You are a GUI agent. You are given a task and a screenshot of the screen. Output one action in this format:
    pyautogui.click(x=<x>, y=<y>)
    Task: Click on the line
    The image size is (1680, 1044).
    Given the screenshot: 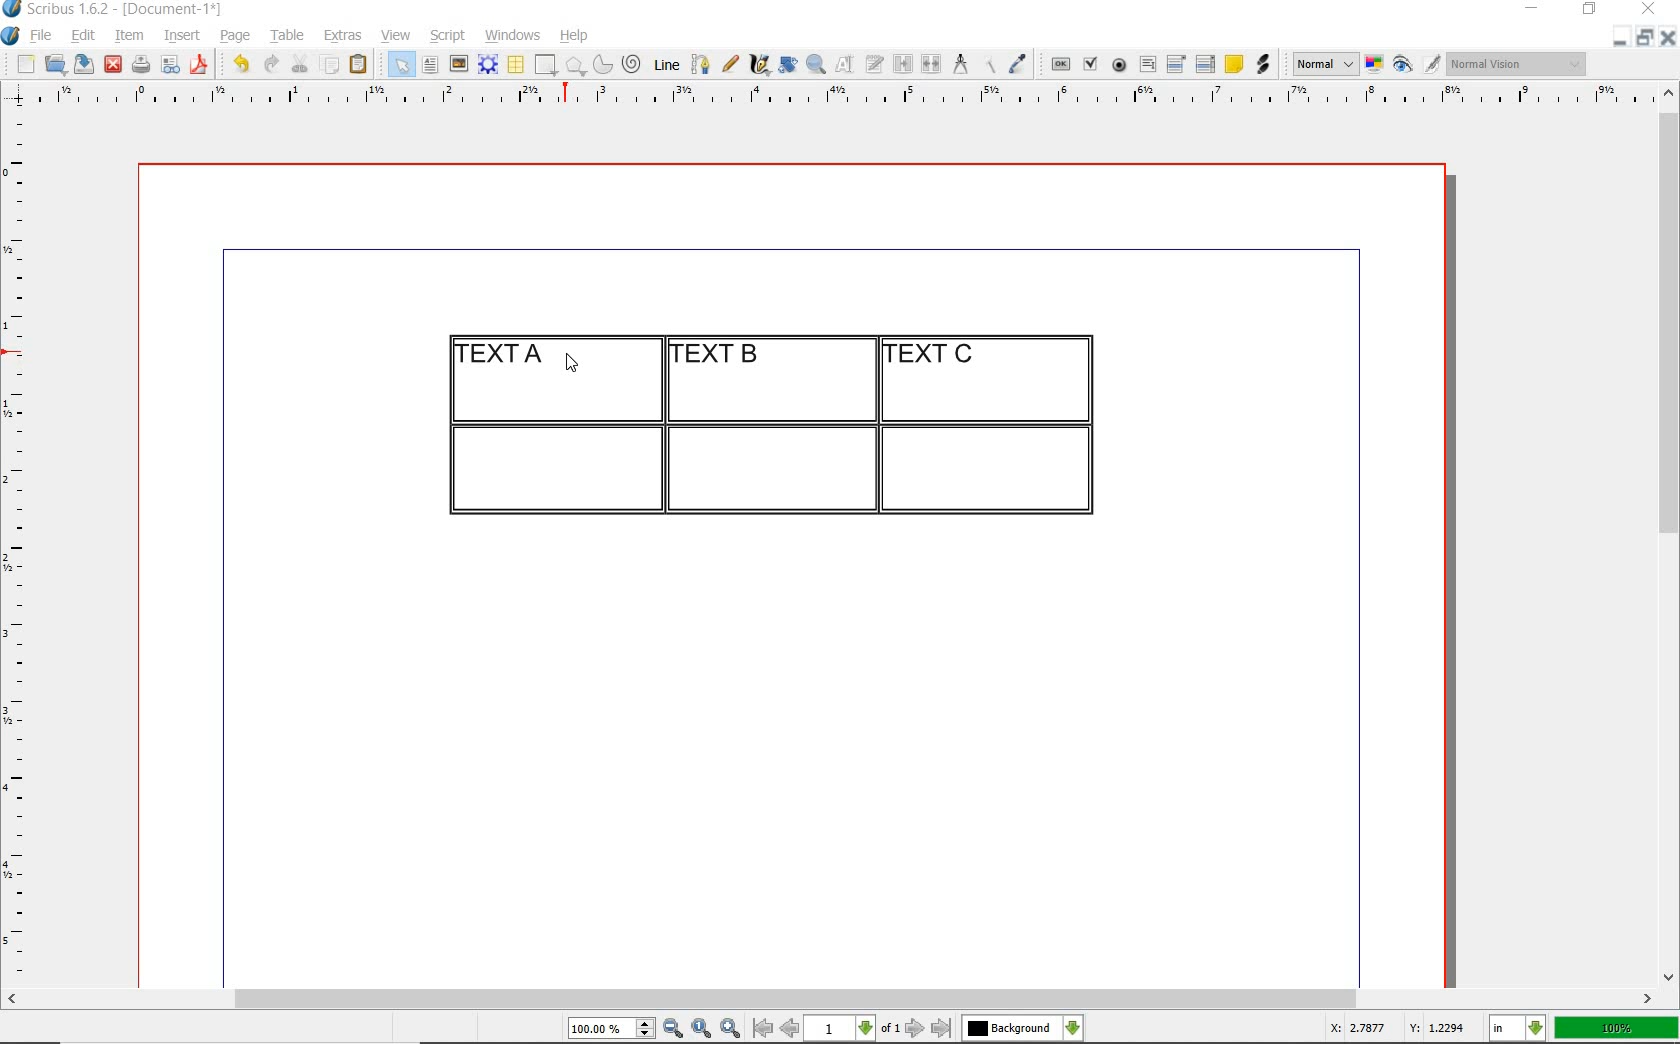 What is the action you would take?
    pyautogui.click(x=664, y=64)
    